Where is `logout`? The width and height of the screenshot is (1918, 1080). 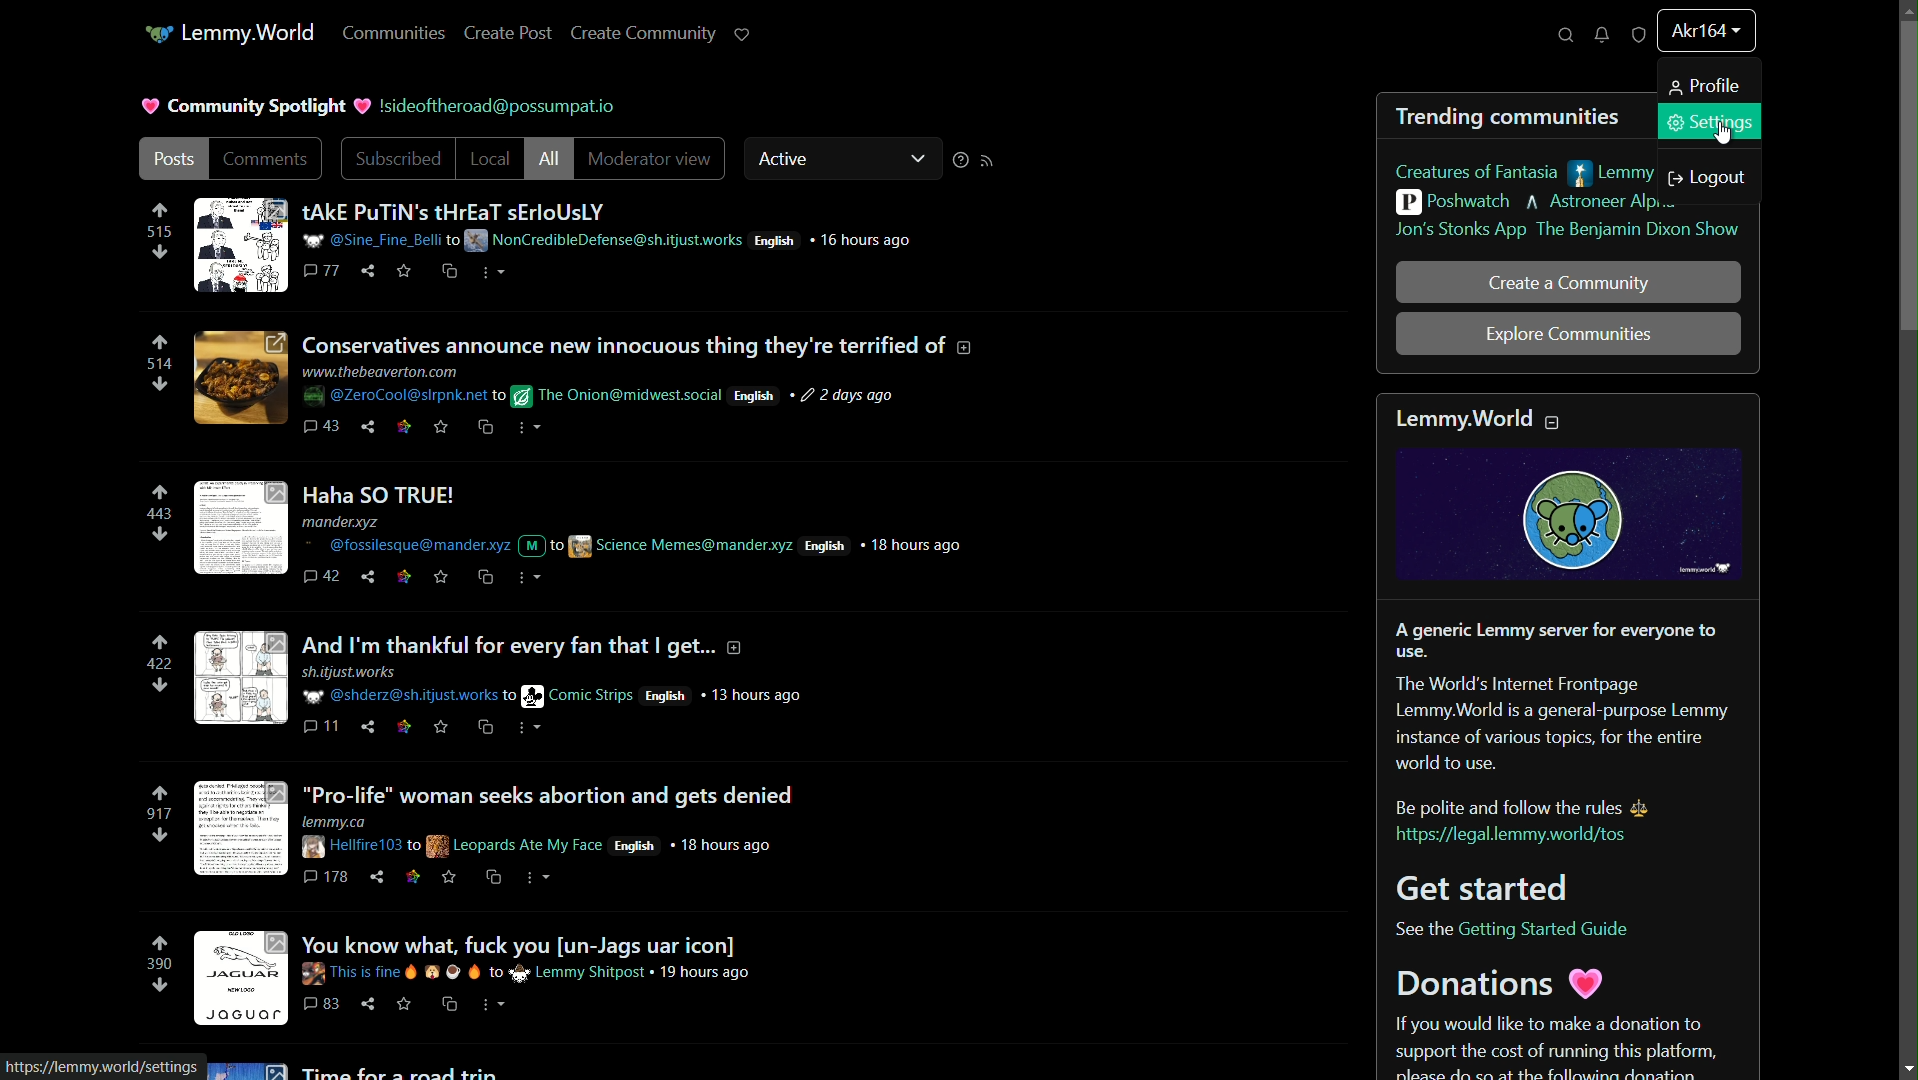
logout is located at coordinates (1710, 178).